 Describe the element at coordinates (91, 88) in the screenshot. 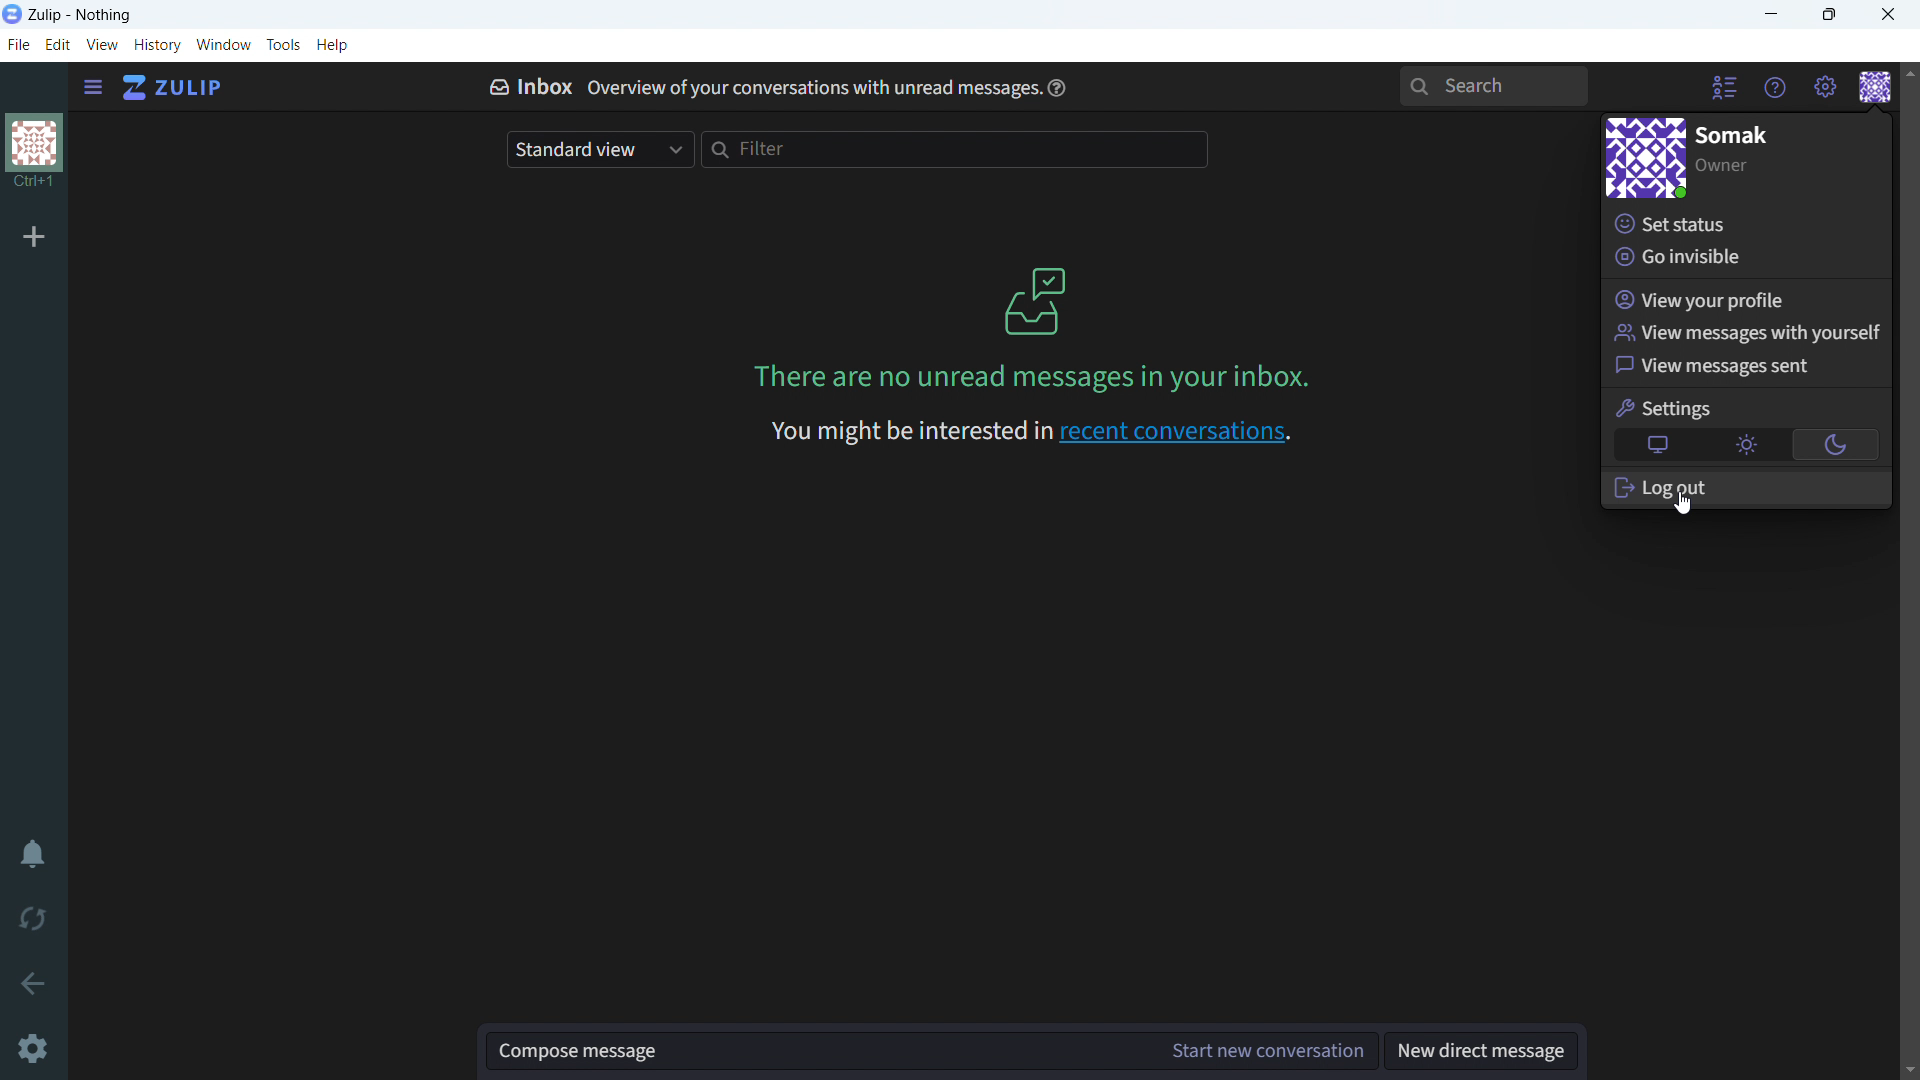

I see `open sidebar menu` at that location.